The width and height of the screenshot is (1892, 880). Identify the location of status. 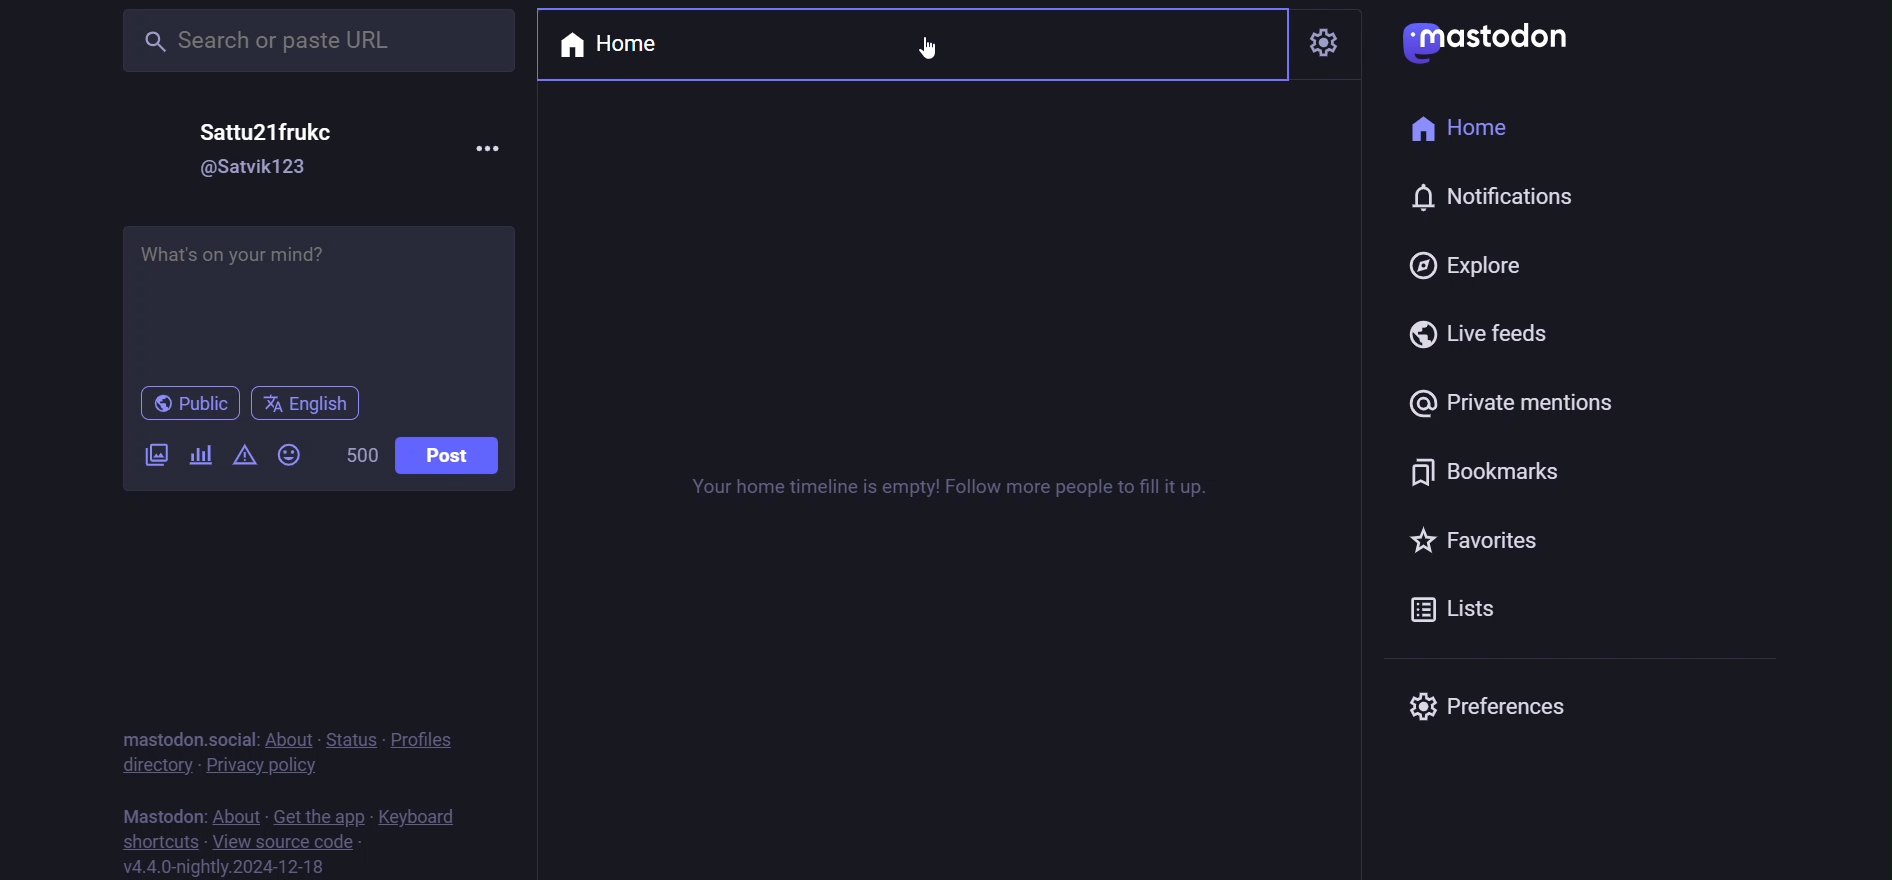
(349, 738).